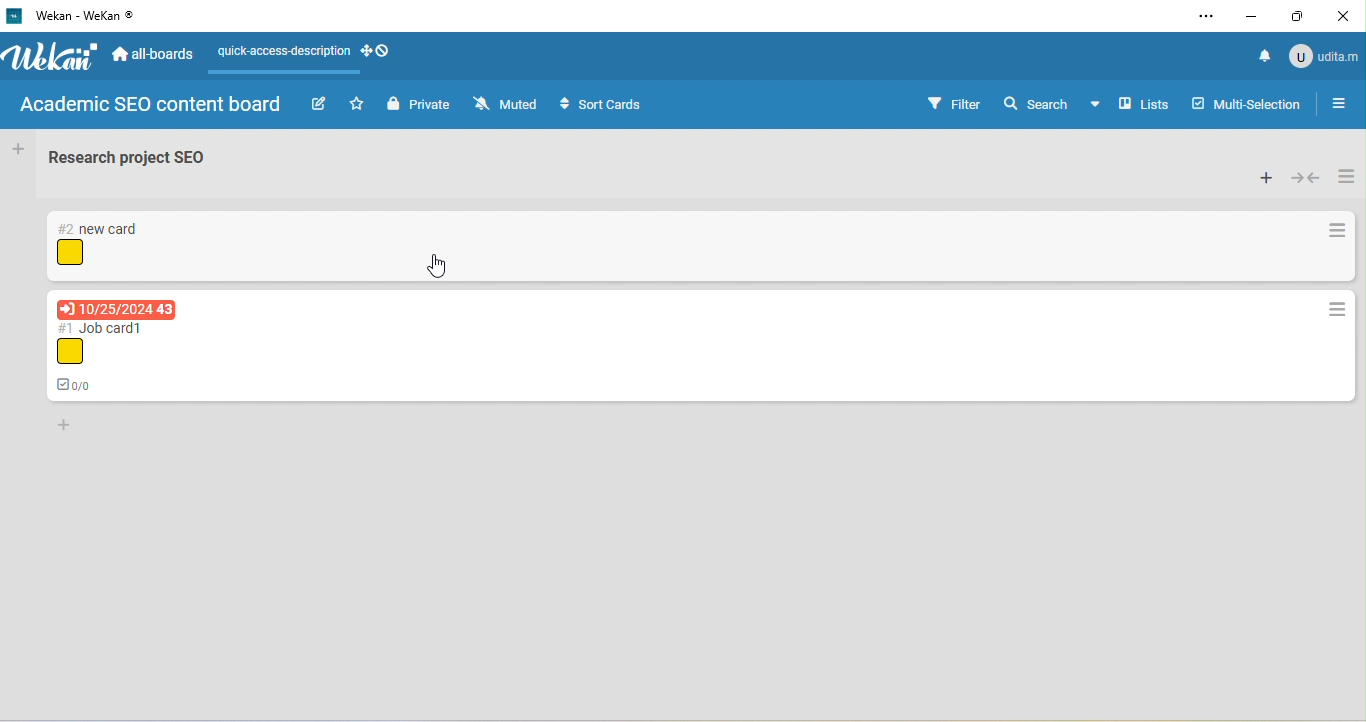  Describe the element at coordinates (100, 229) in the screenshot. I see `card titles ` at that location.